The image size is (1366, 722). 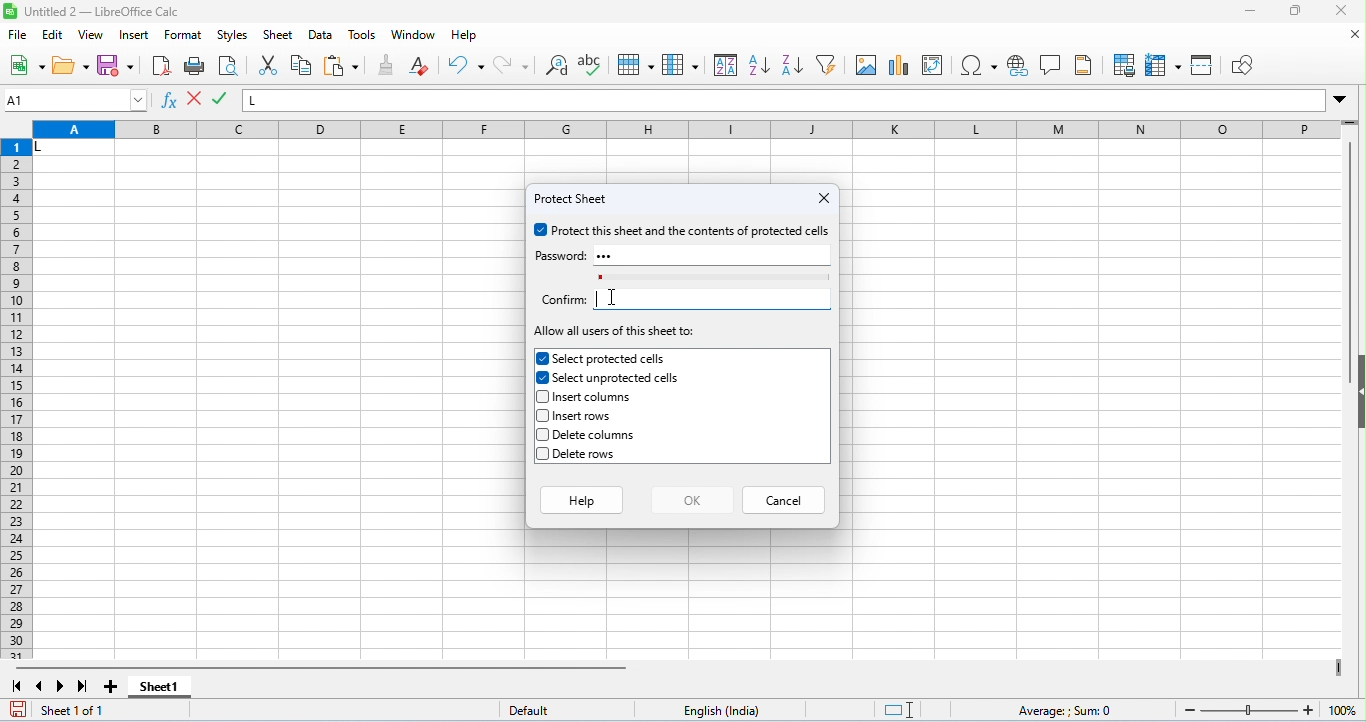 What do you see at coordinates (617, 296) in the screenshot?
I see `cursor movement` at bounding box center [617, 296].